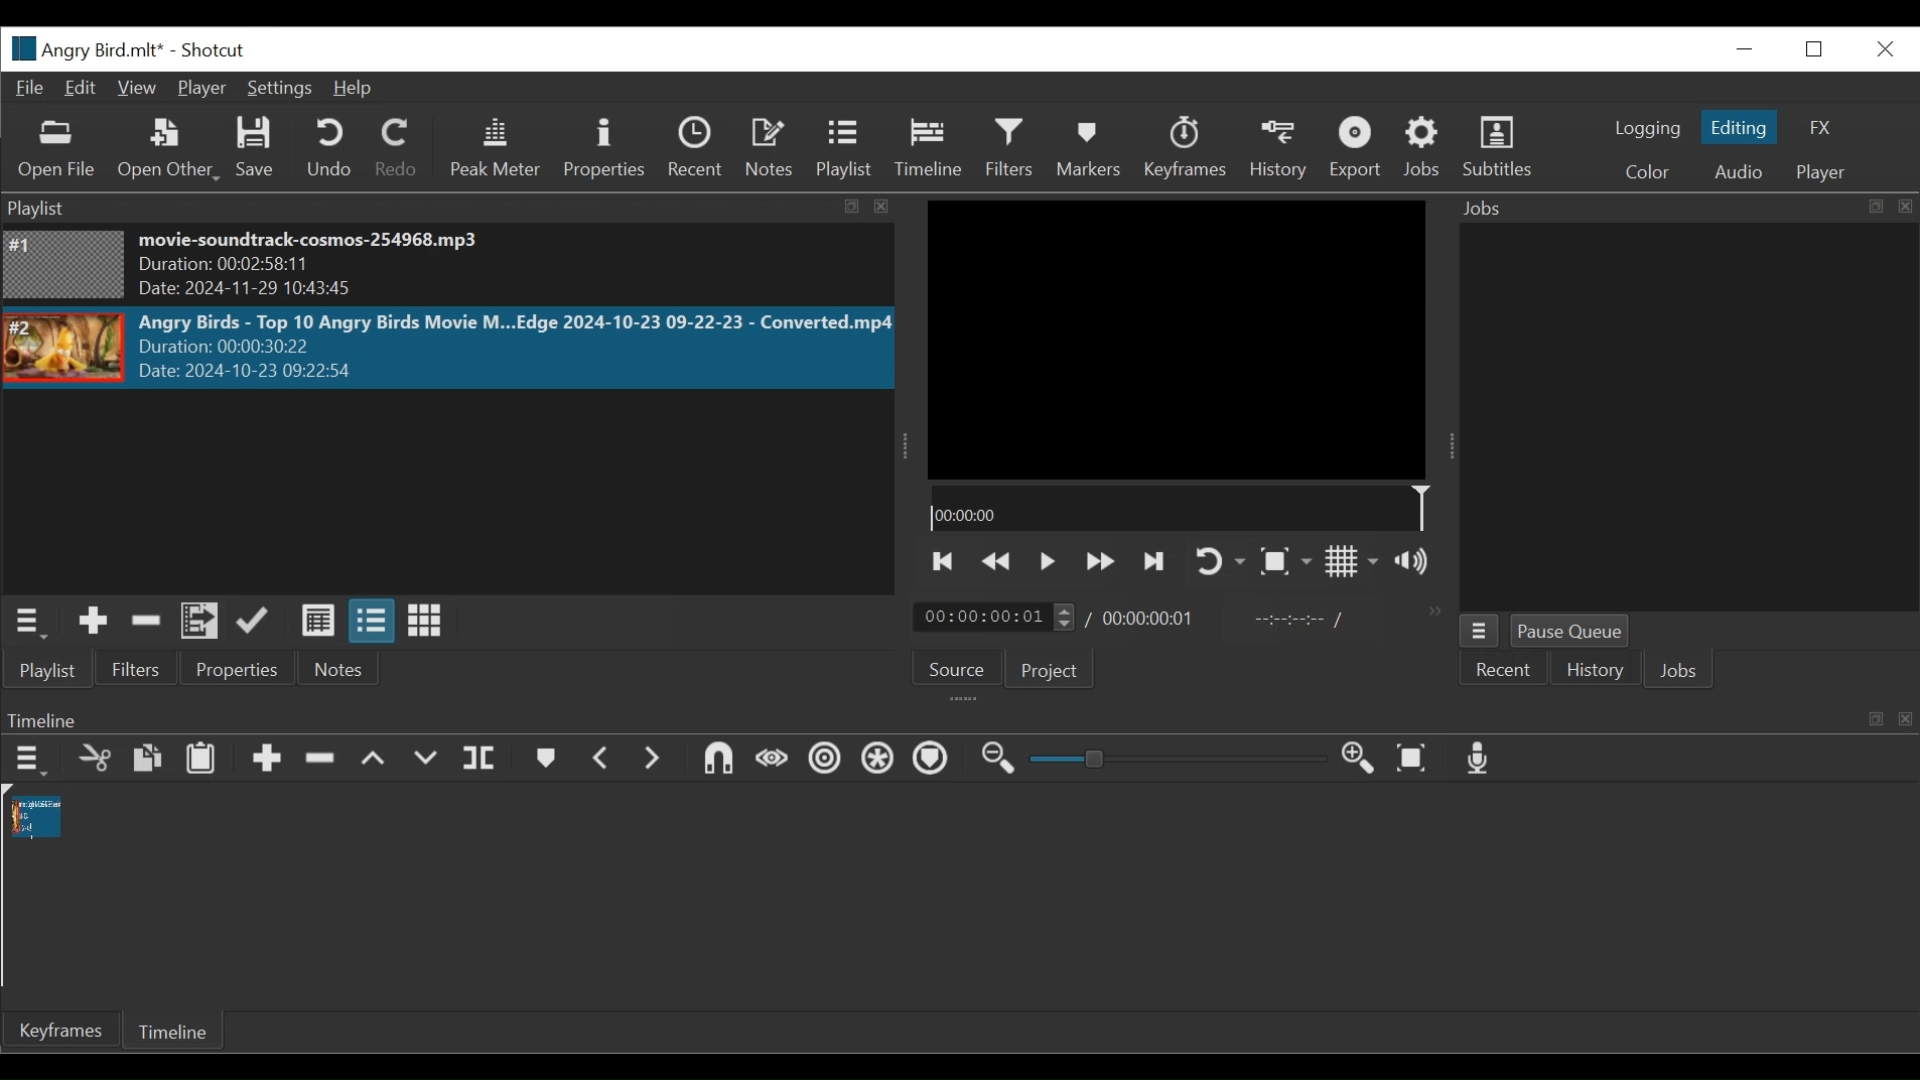 This screenshot has width=1920, height=1080. I want to click on Add files to the playlist, so click(201, 622).